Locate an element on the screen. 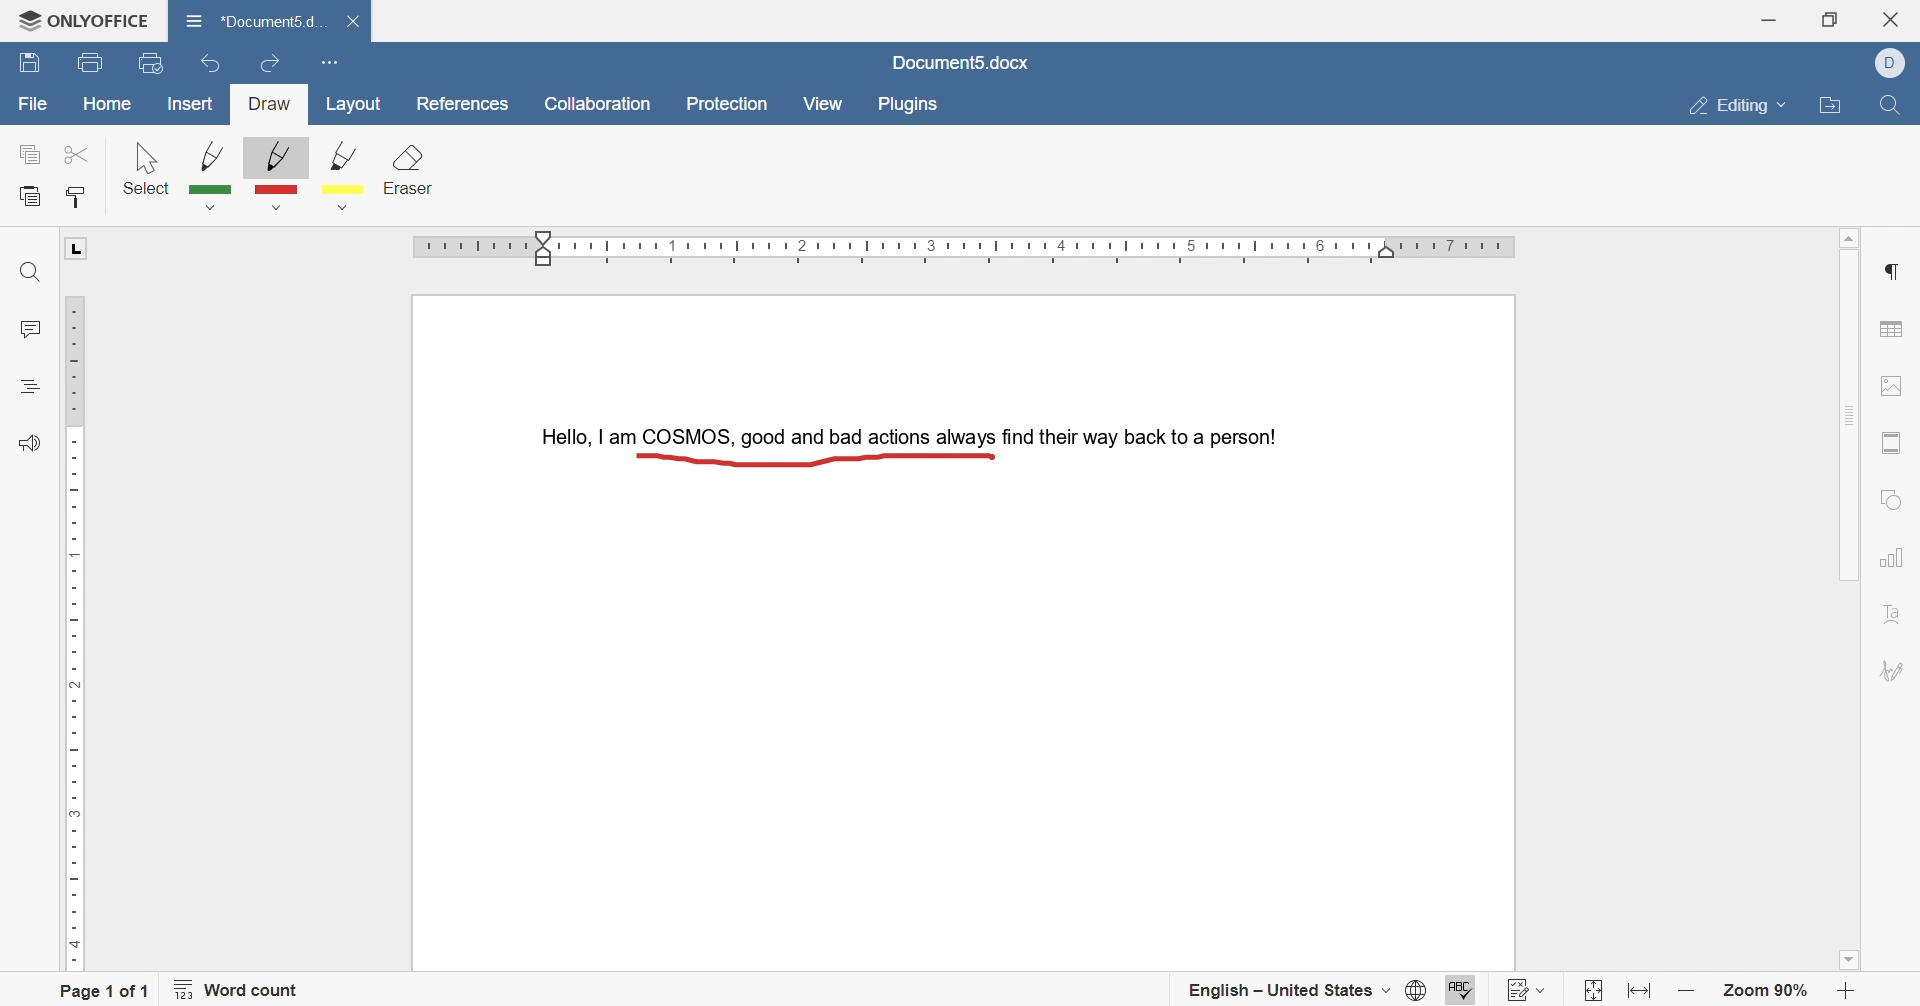 The image size is (1920, 1006). quick print is located at coordinates (154, 62).